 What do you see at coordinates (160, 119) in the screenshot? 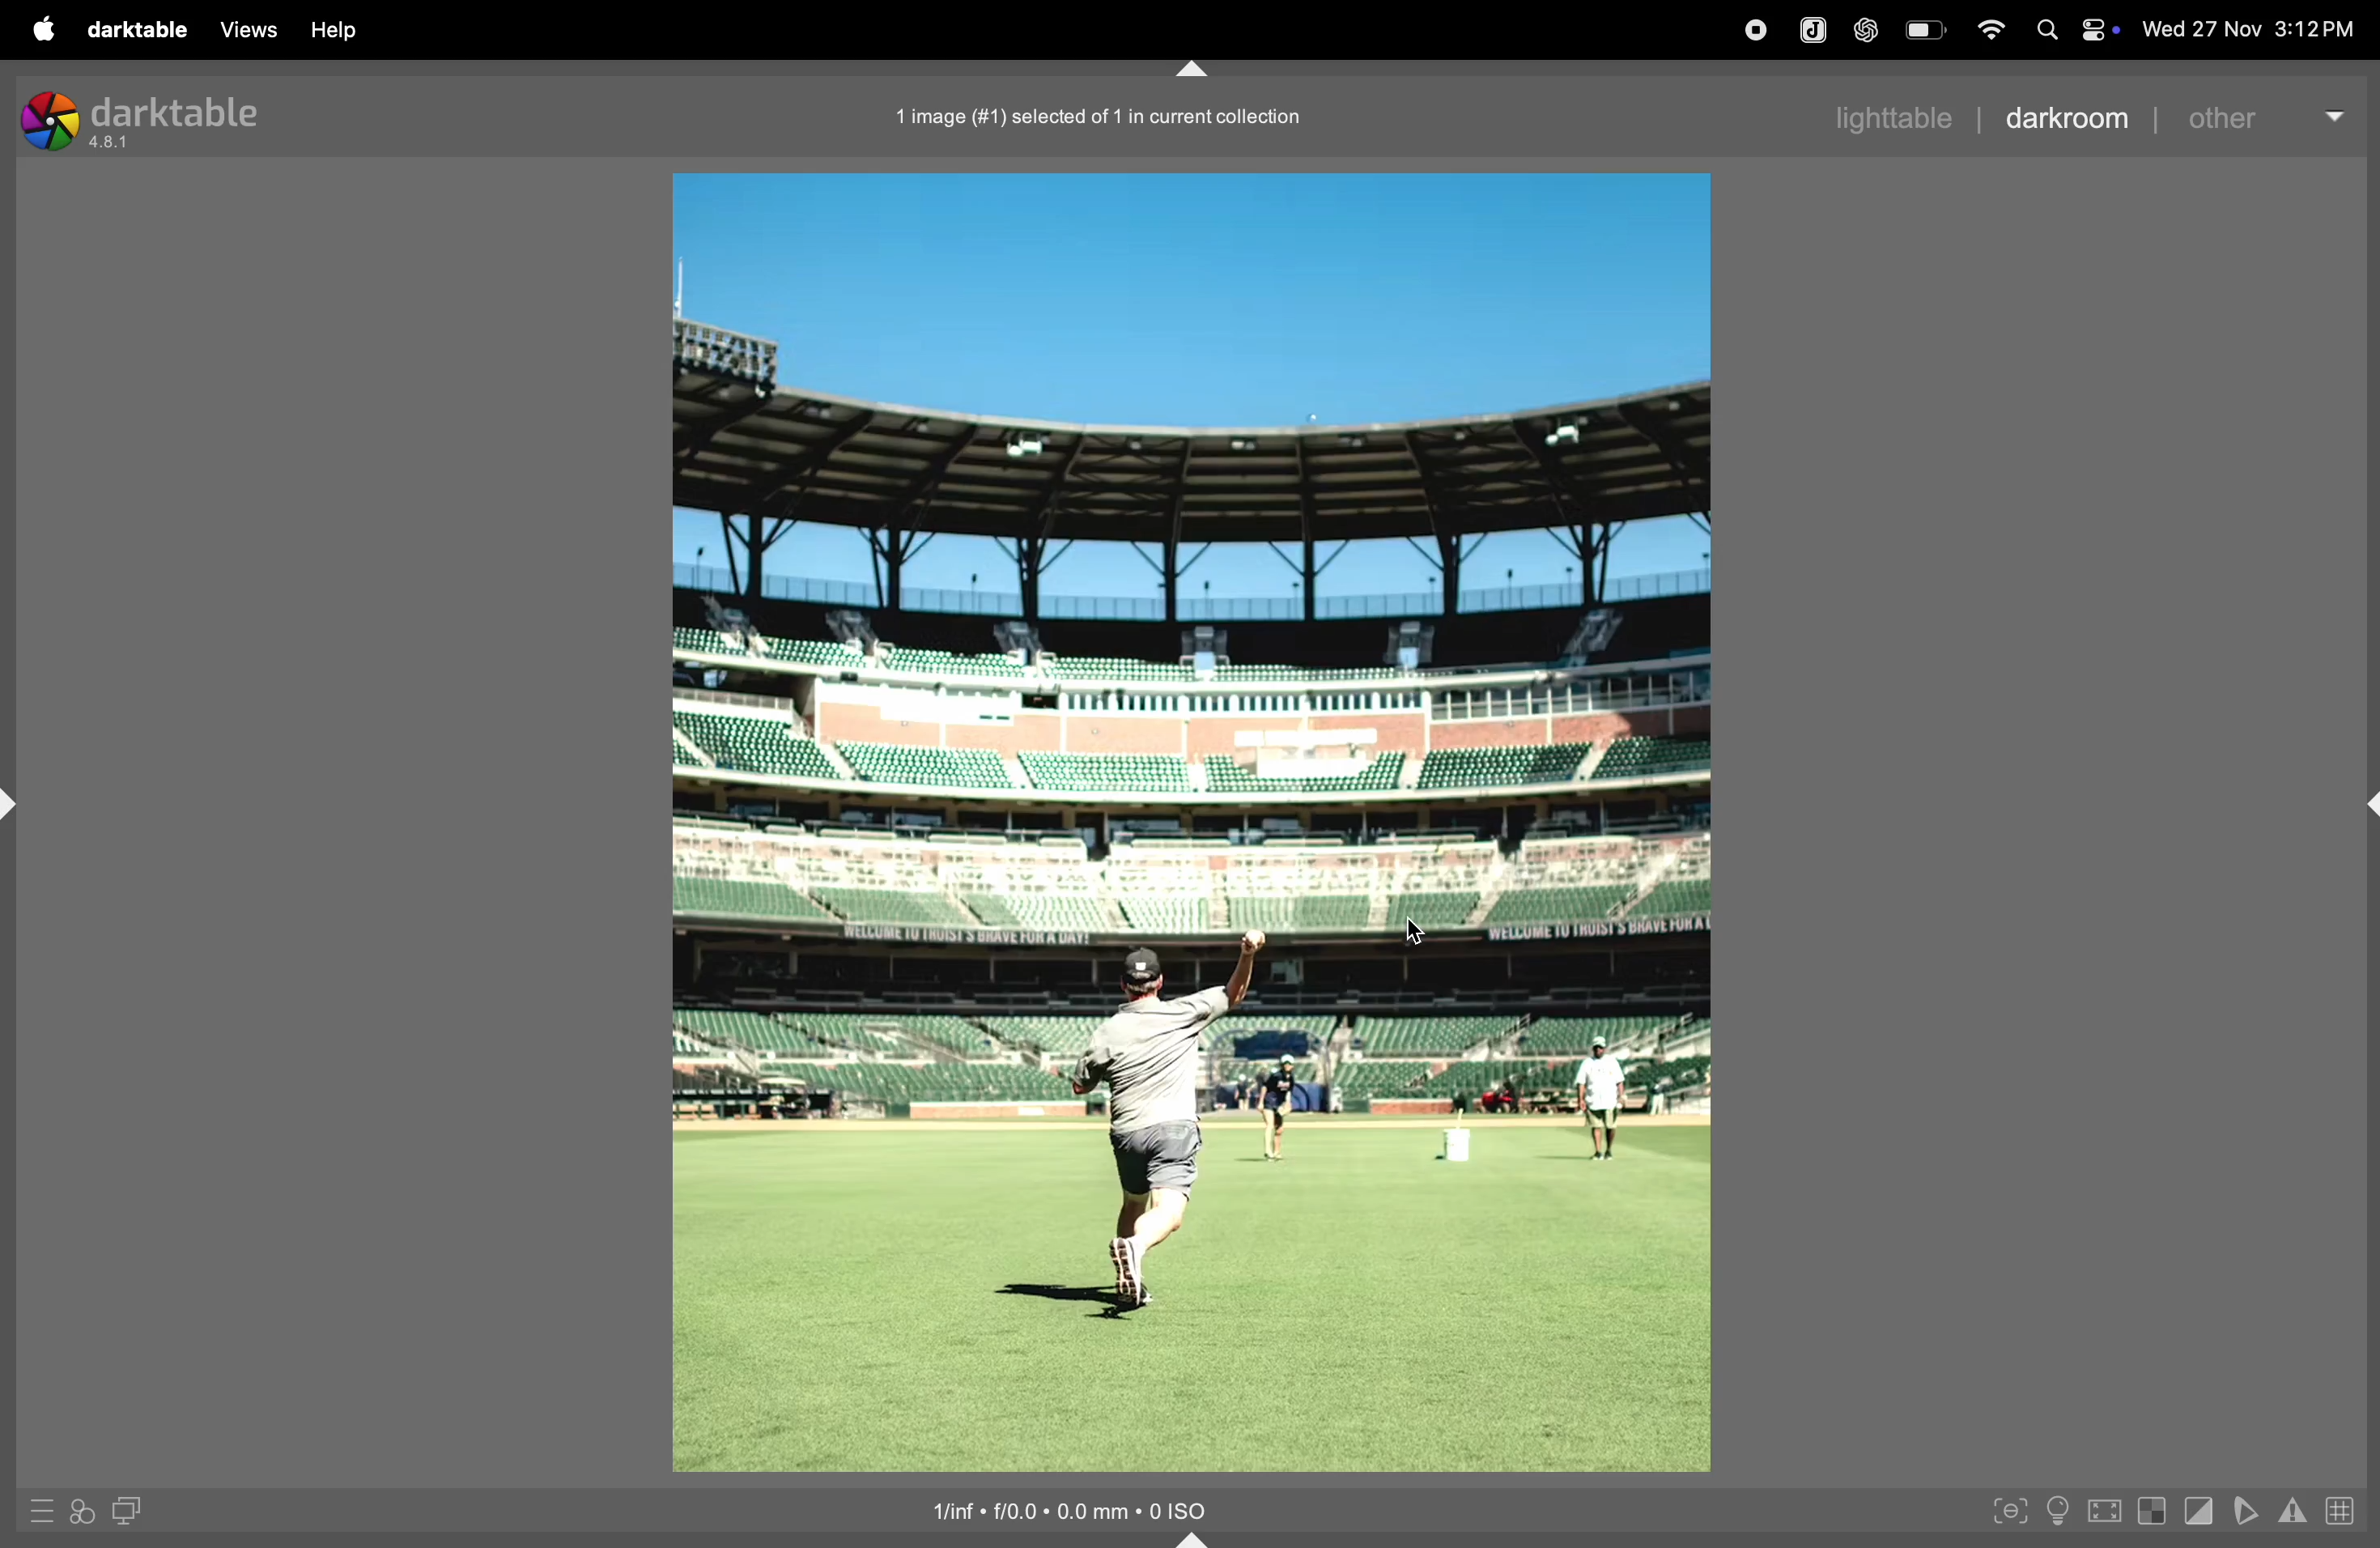
I see `darktable version` at bounding box center [160, 119].